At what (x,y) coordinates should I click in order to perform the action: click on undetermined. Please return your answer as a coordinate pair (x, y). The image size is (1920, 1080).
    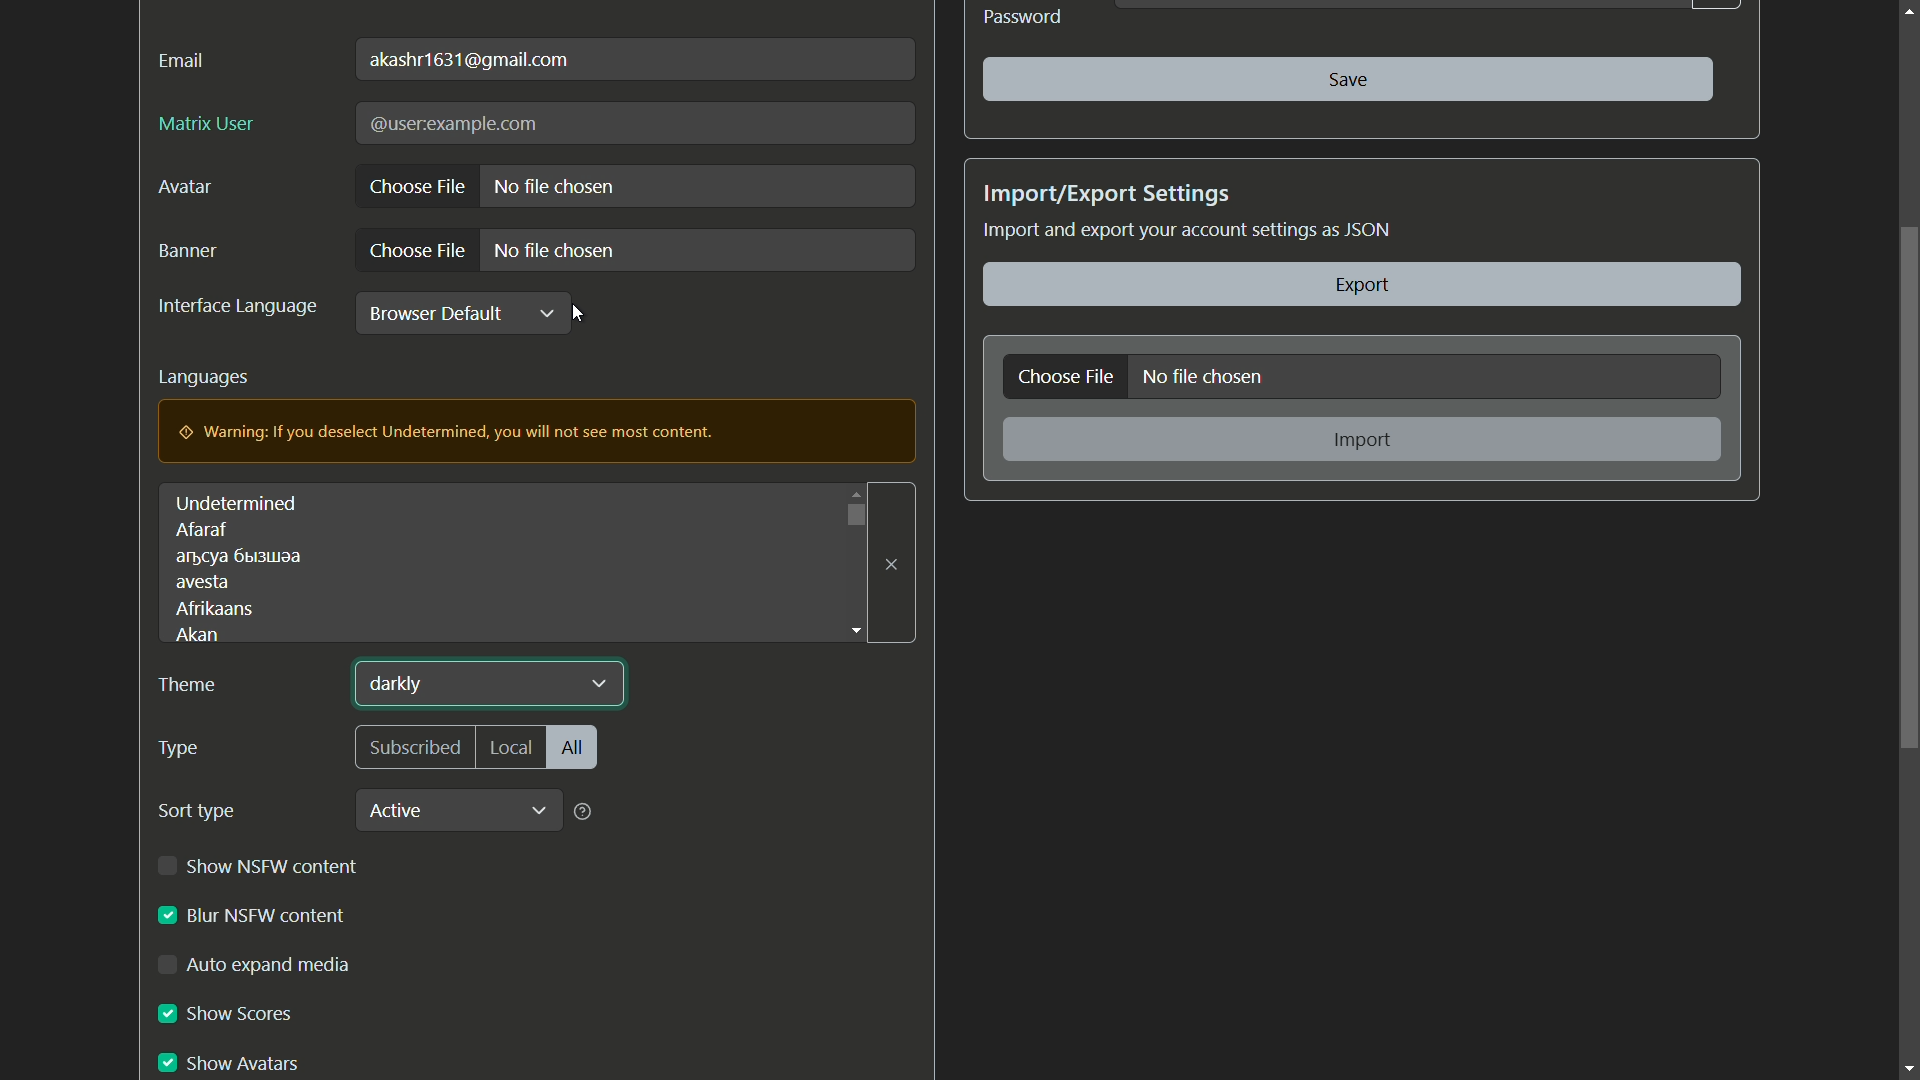
    Looking at the image, I should click on (236, 503).